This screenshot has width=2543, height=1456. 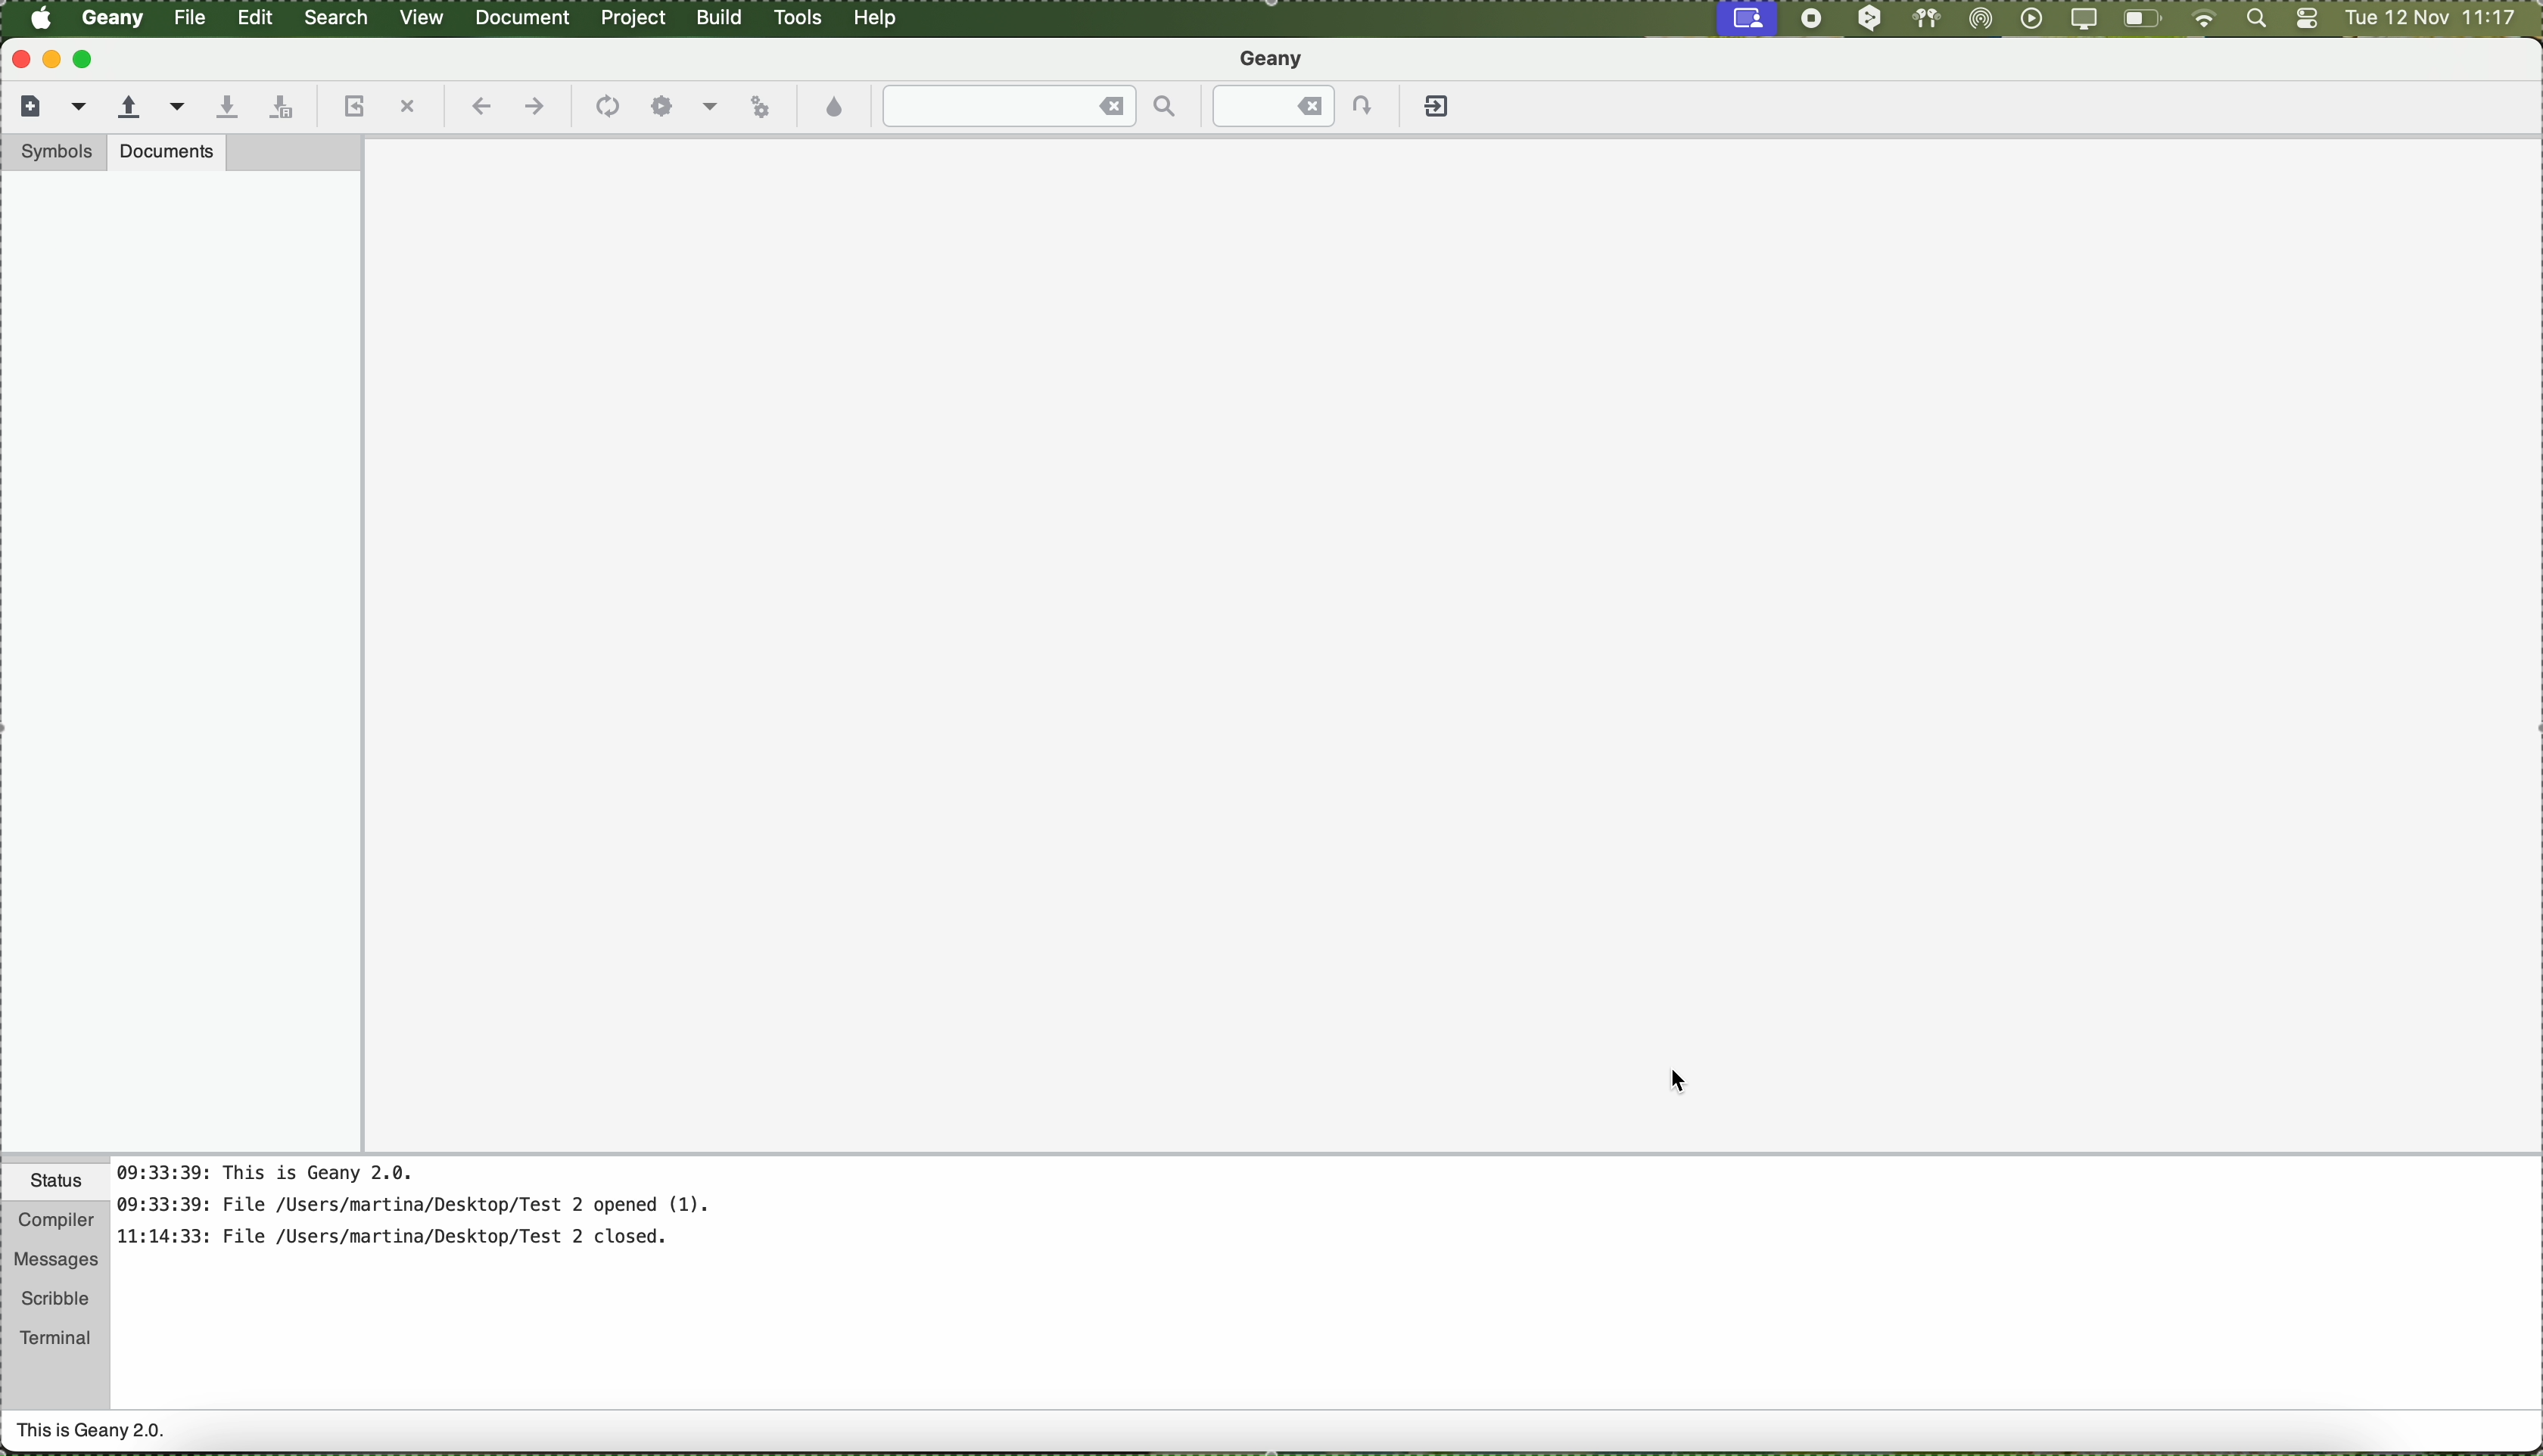 What do you see at coordinates (82, 108) in the screenshot?
I see `create a new file from a template` at bounding box center [82, 108].